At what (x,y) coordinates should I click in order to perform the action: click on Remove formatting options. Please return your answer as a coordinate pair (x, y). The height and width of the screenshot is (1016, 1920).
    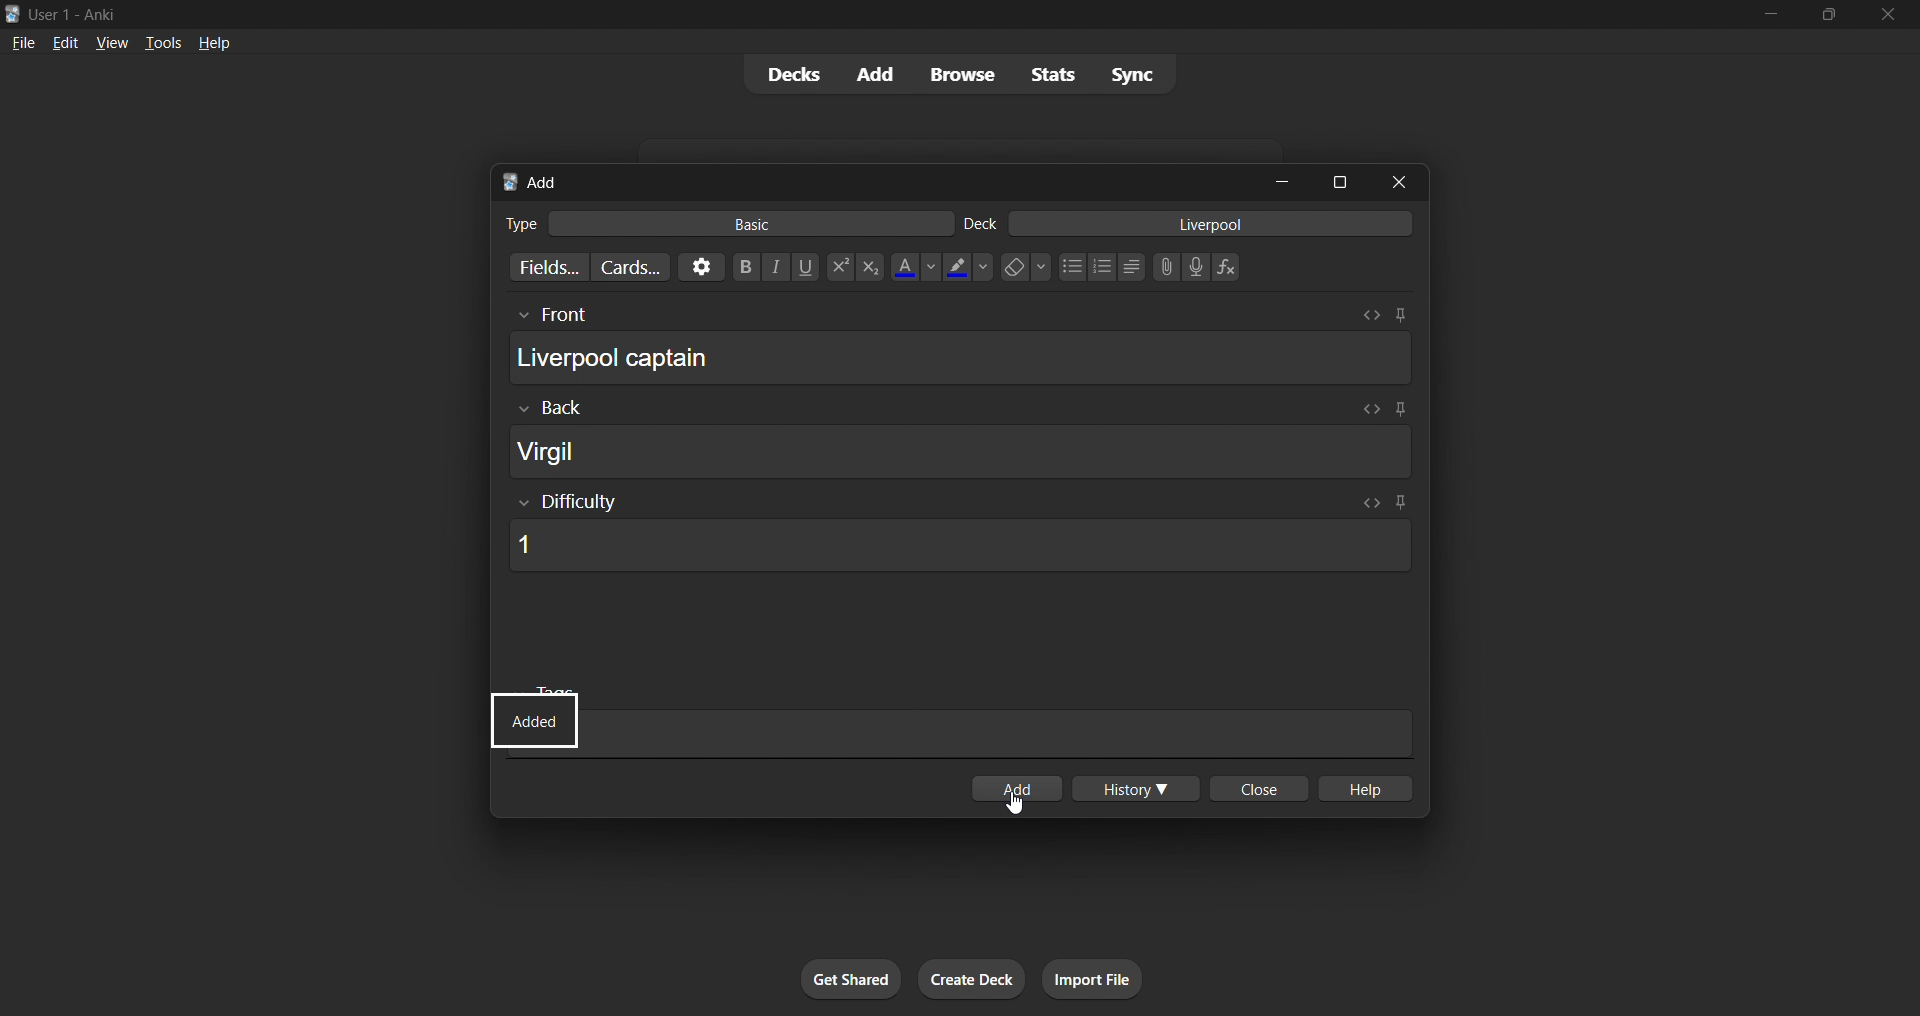
    Looking at the image, I should click on (1027, 267).